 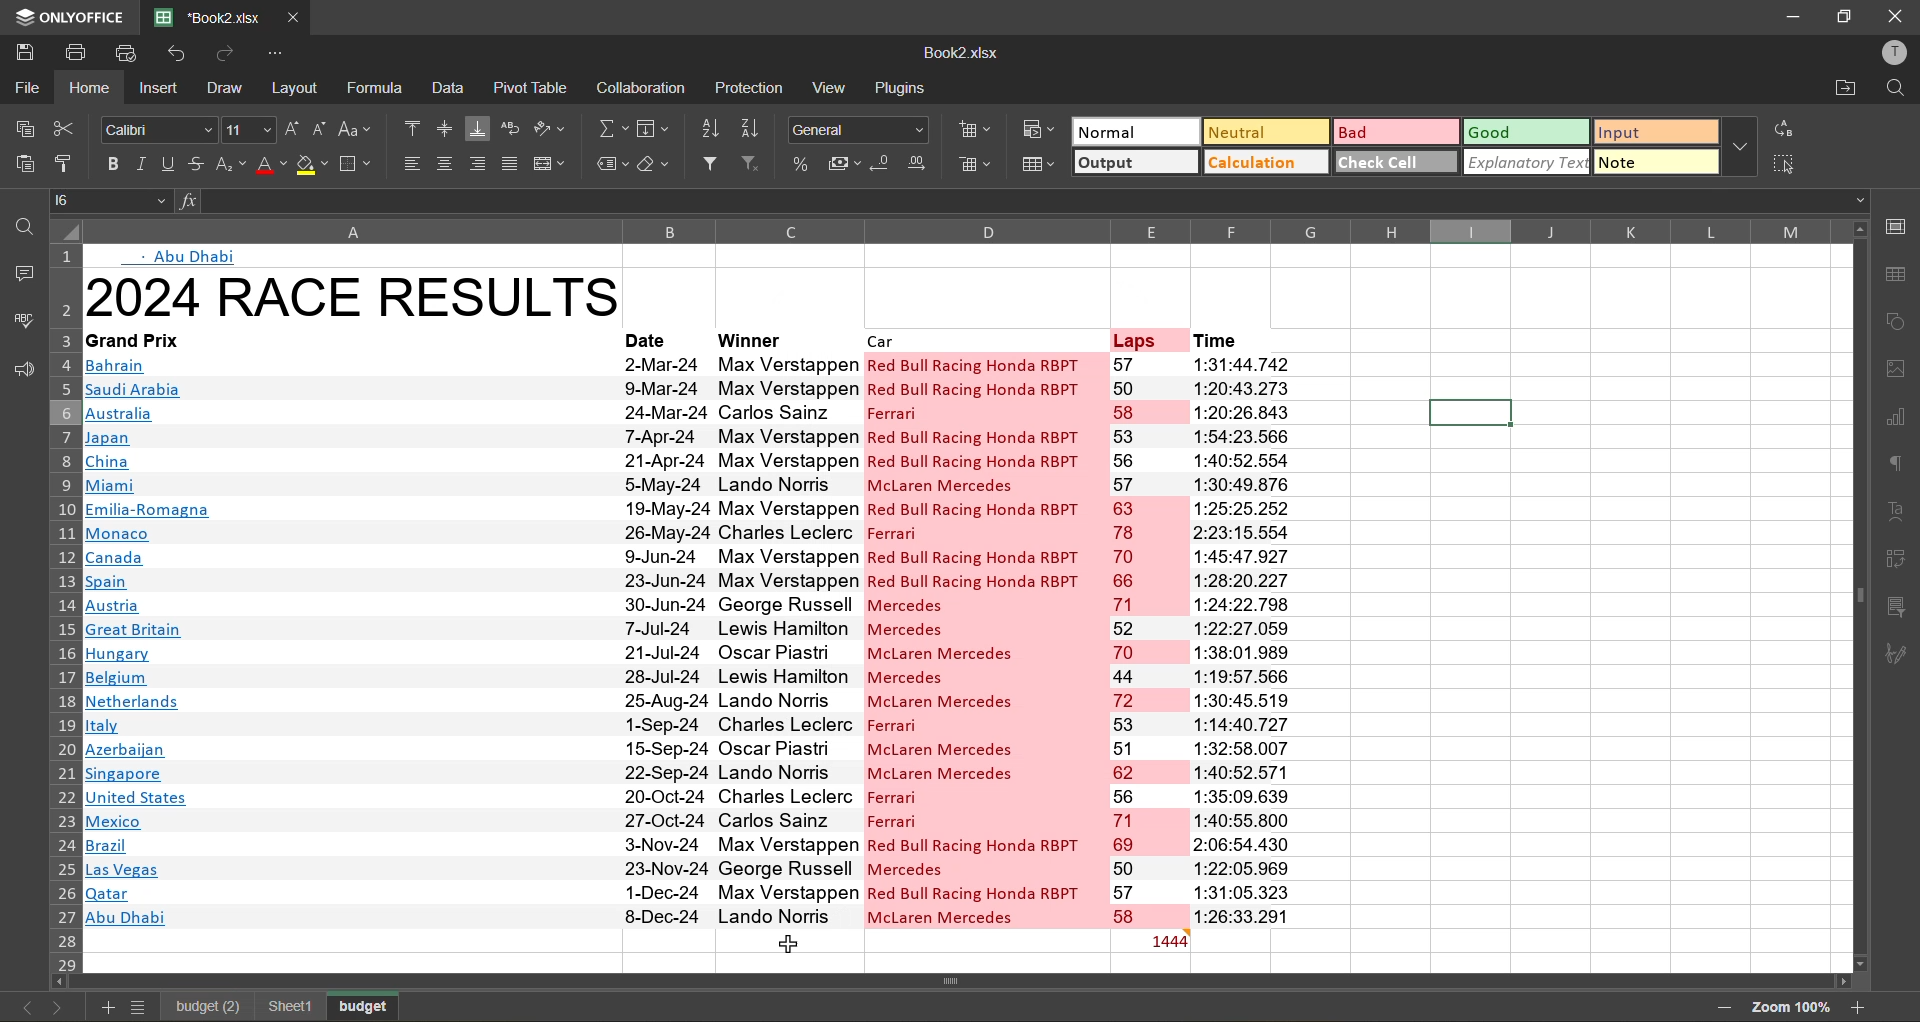 What do you see at coordinates (1396, 161) in the screenshot?
I see `check cell` at bounding box center [1396, 161].